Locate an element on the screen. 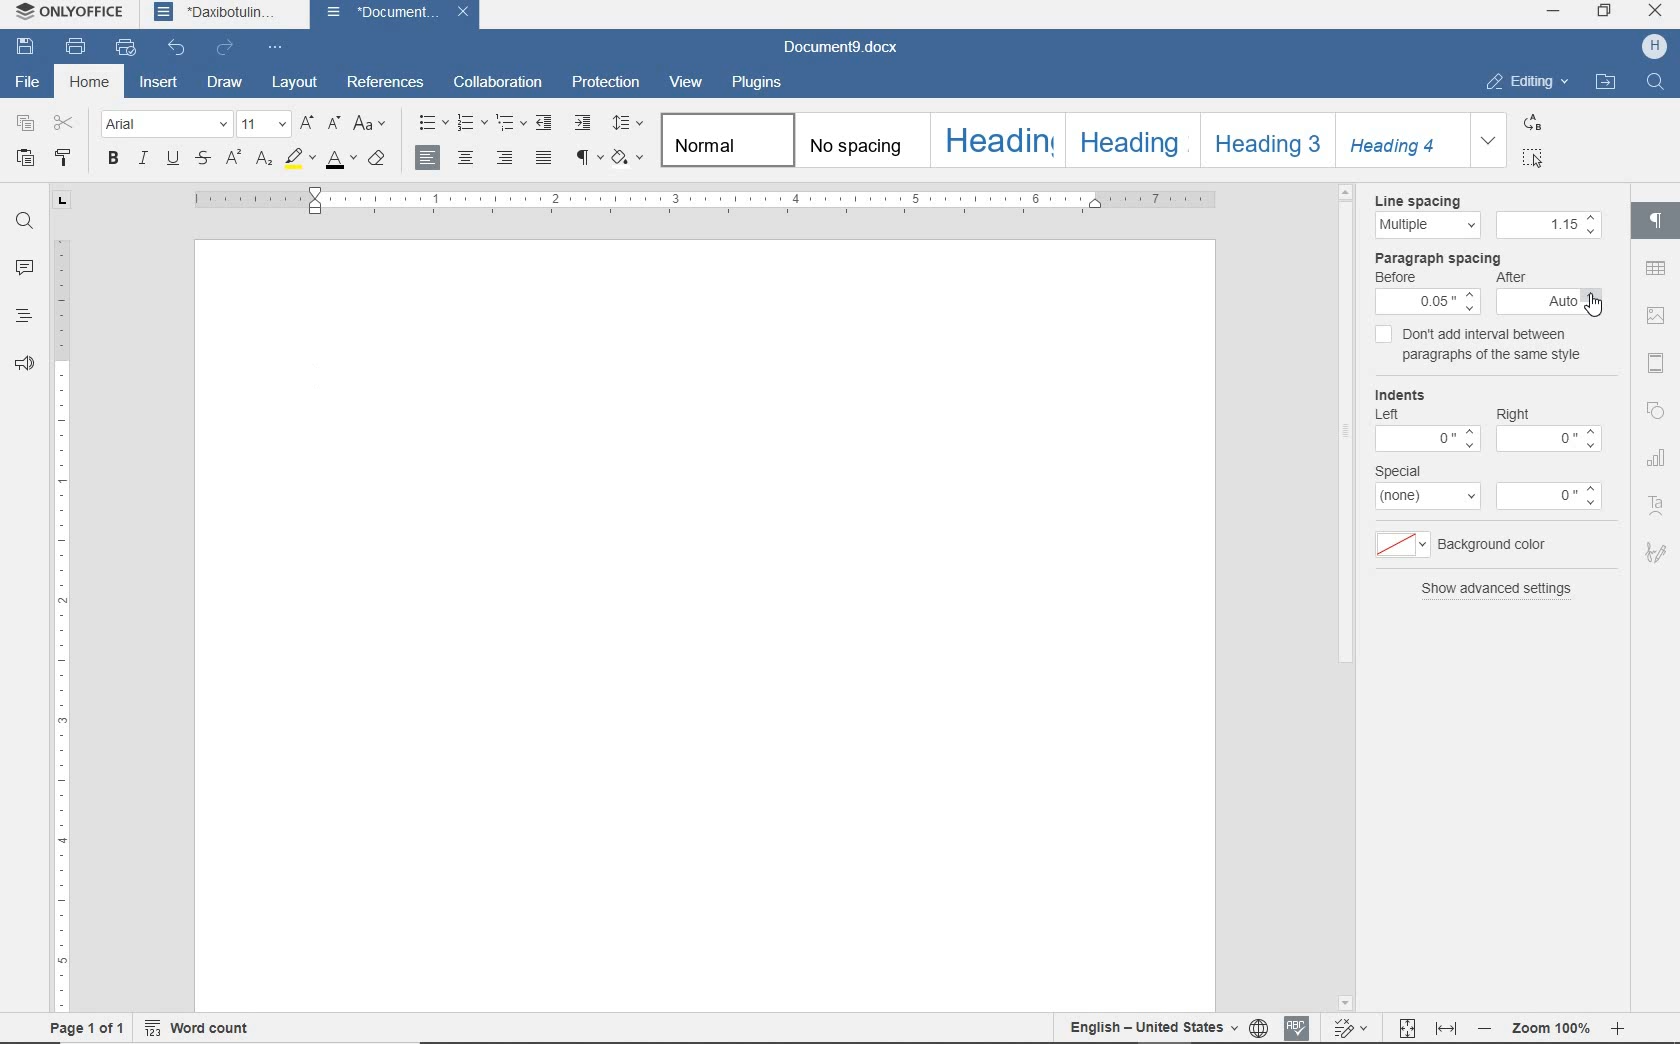 The height and width of the screenshot is (1044, 1680). line spacing is located at coordinates (1417, 201).